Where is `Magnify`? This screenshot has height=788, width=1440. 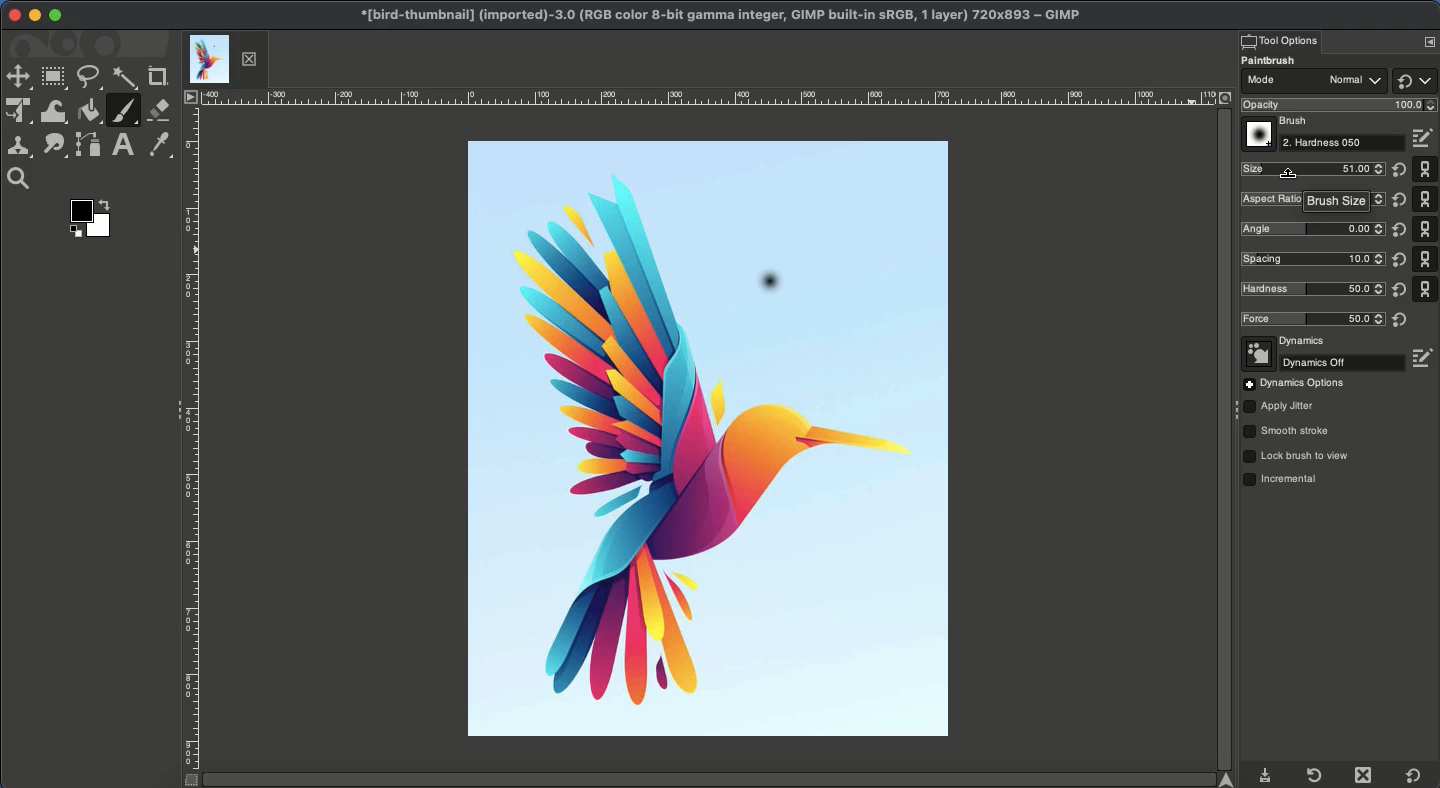 Magnify is located at coordinates (23, 179).